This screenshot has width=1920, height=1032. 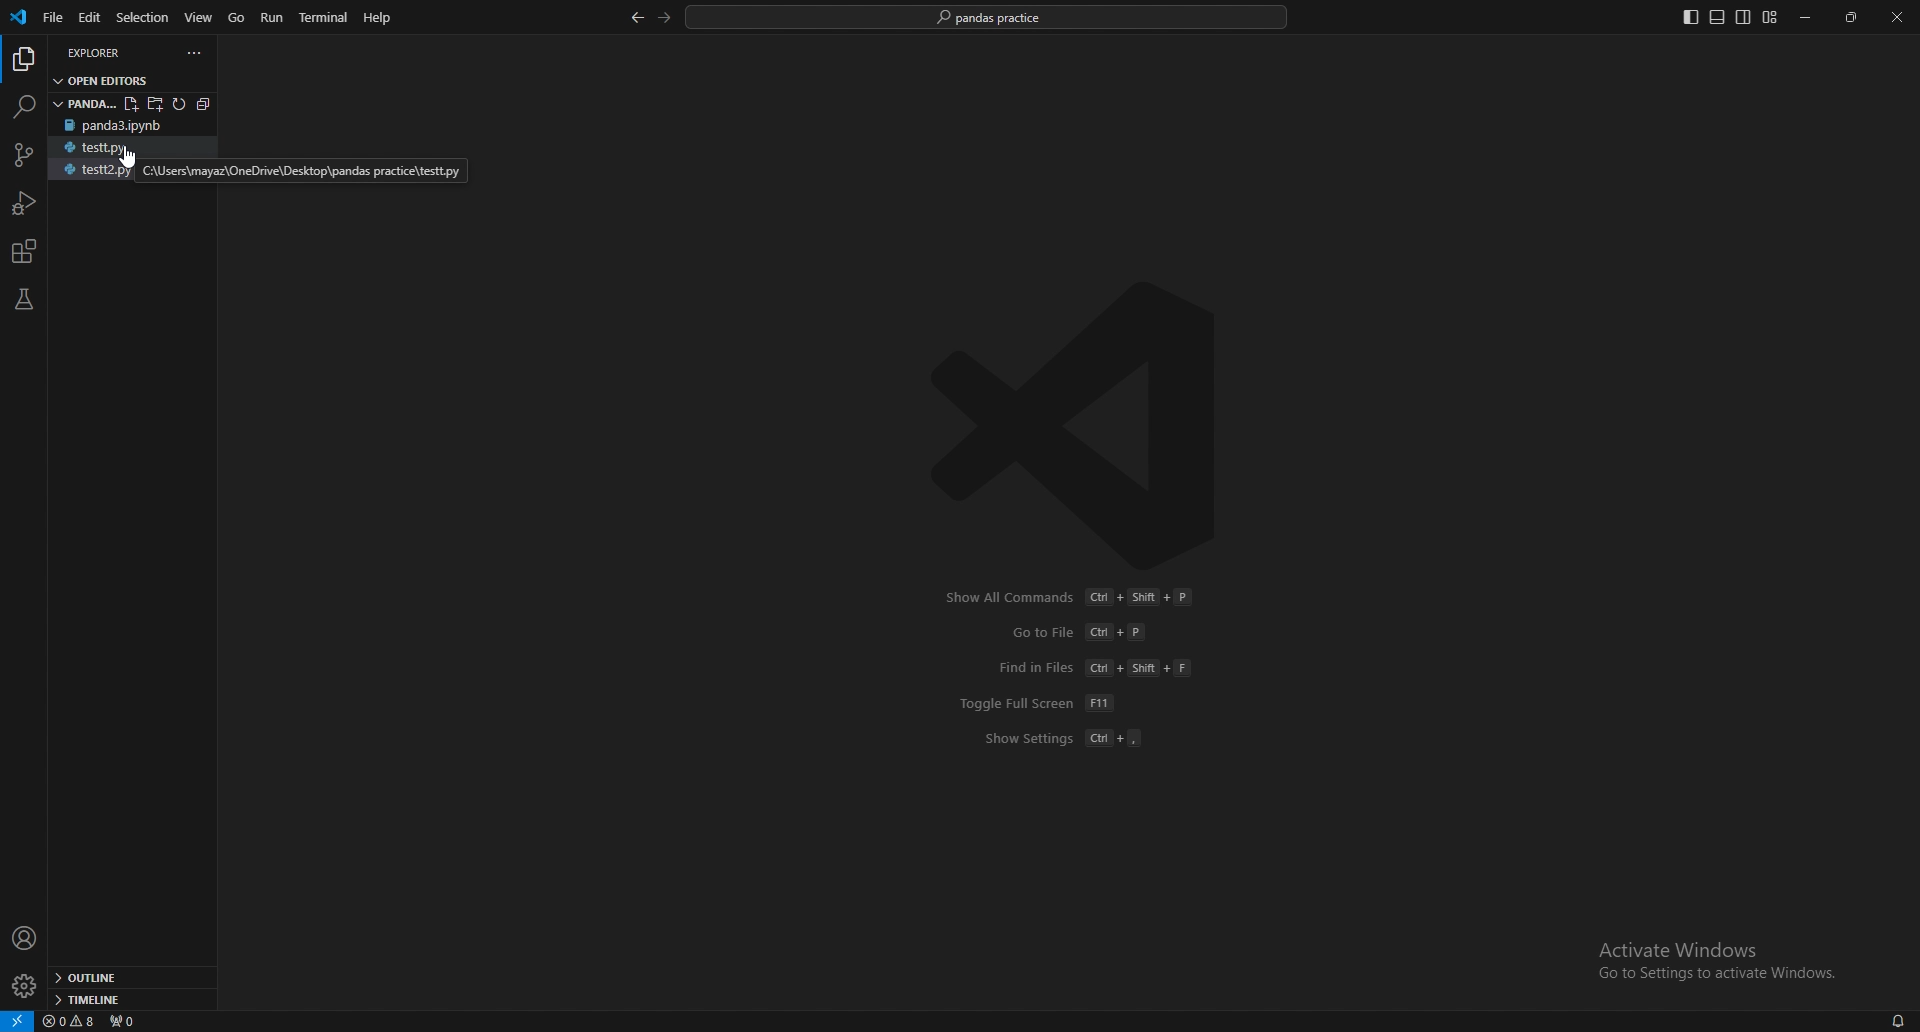 I want to click on toggle secondary side bar, so click(x=1744, y=17).